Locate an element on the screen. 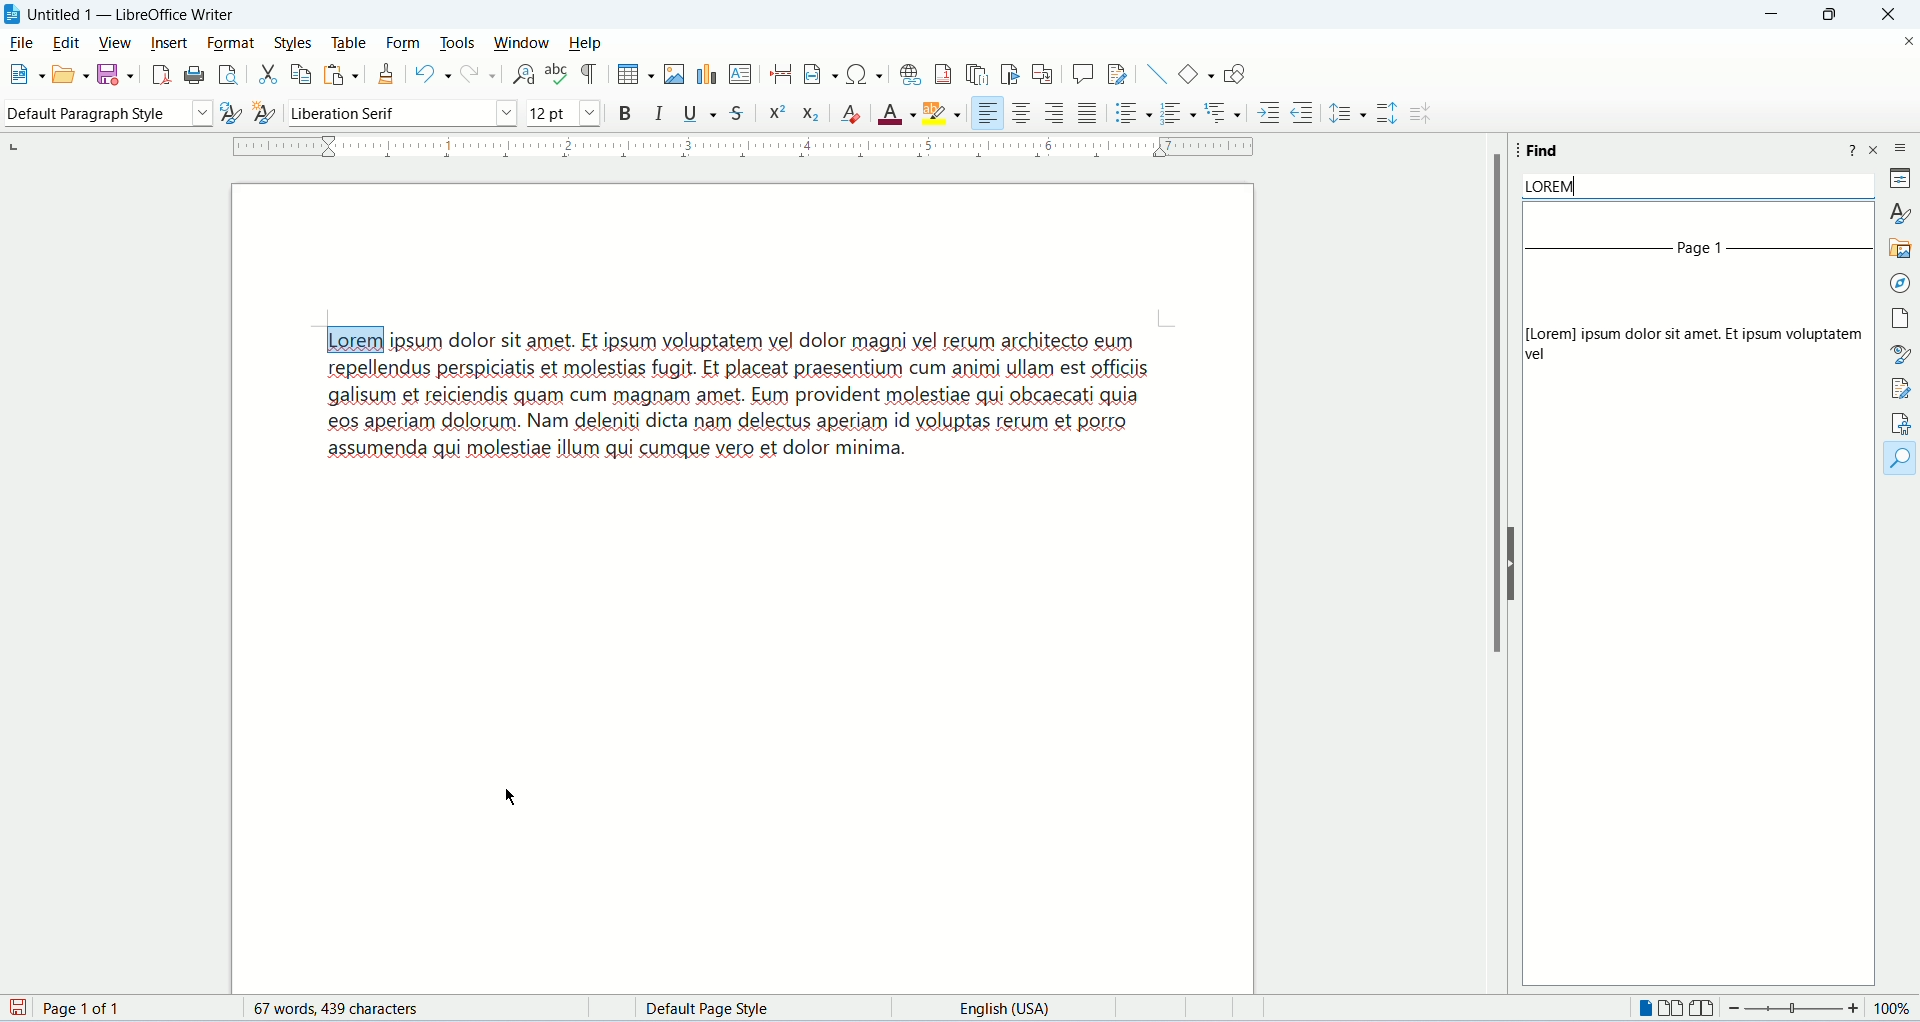 The width and height of the screenshot is (1920, 1022). scroll bar is located at coordinates (1500, 404).